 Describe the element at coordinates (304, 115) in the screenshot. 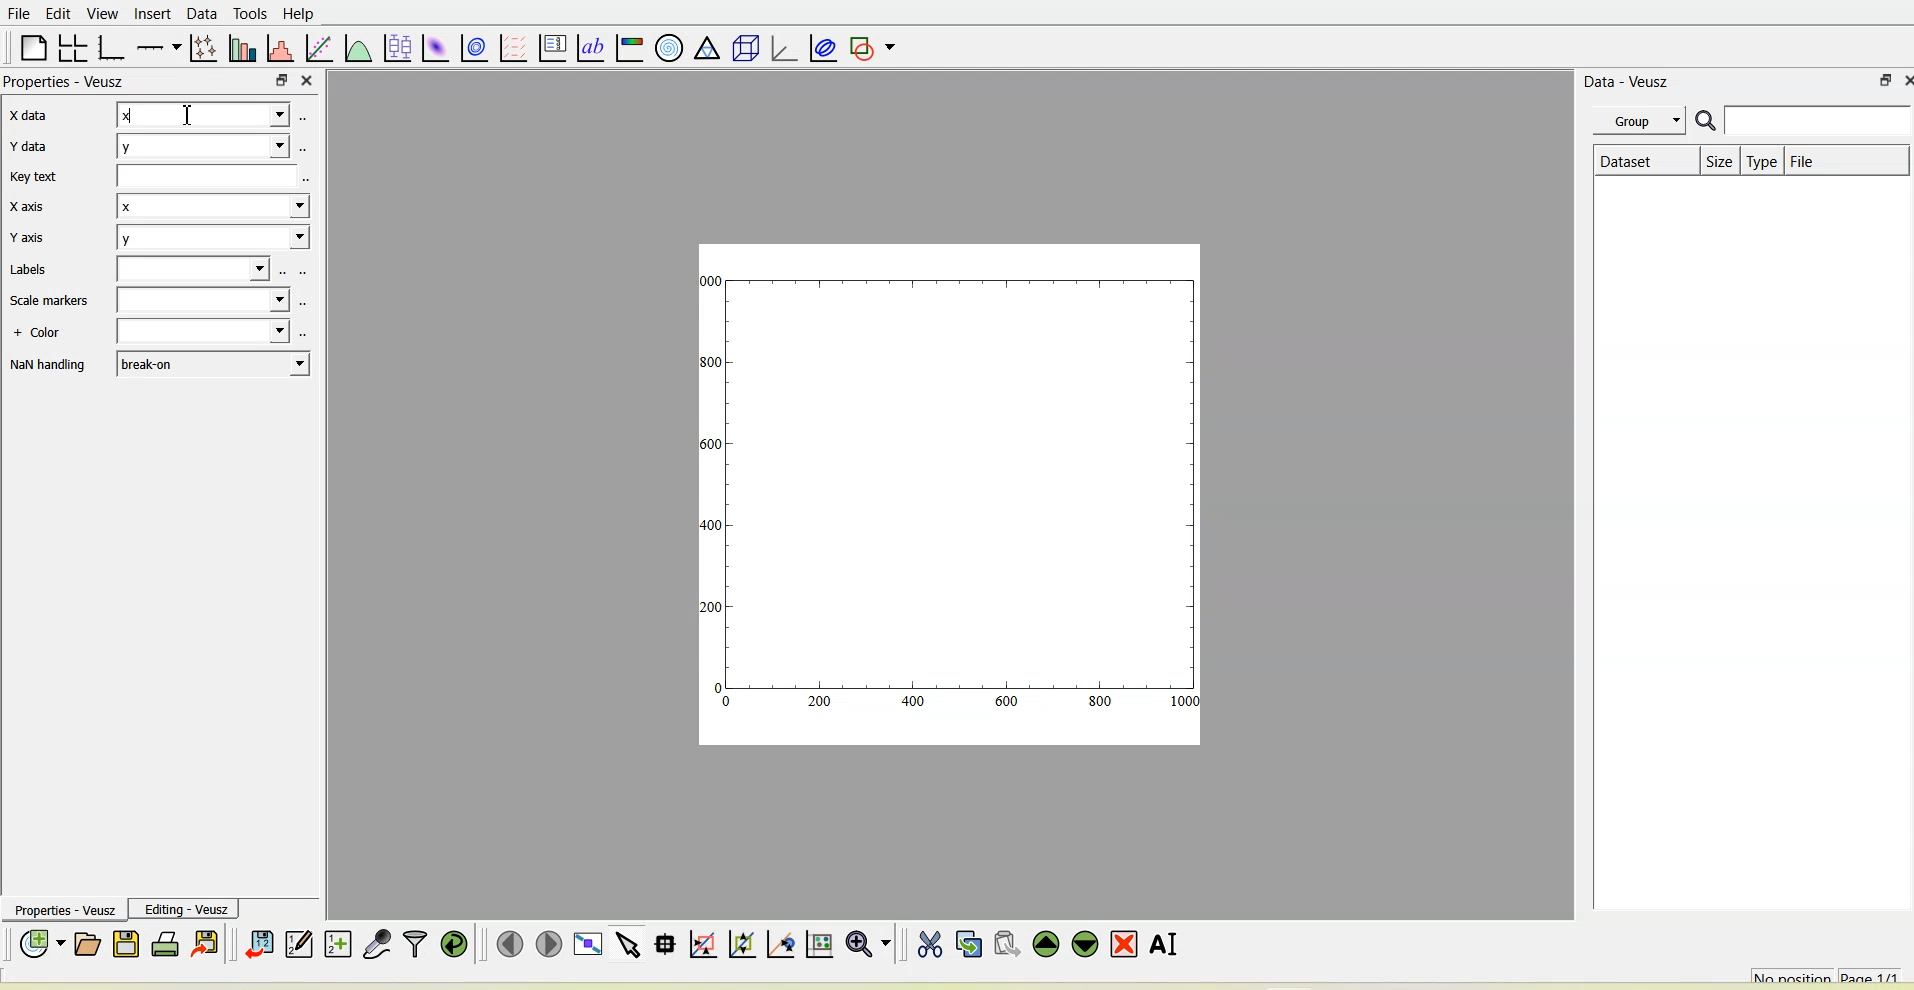

I see `select using dataset browser` at that location.